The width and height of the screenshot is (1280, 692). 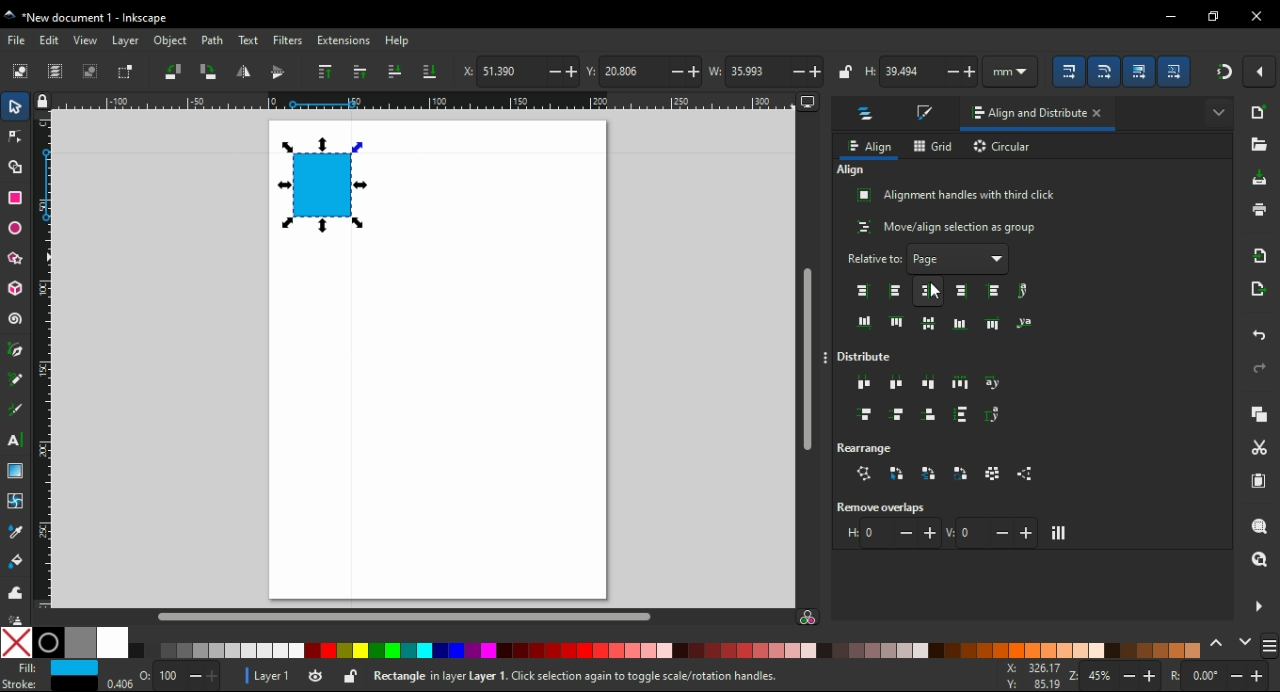 I want to click on select all, so click(x=20, y=72).